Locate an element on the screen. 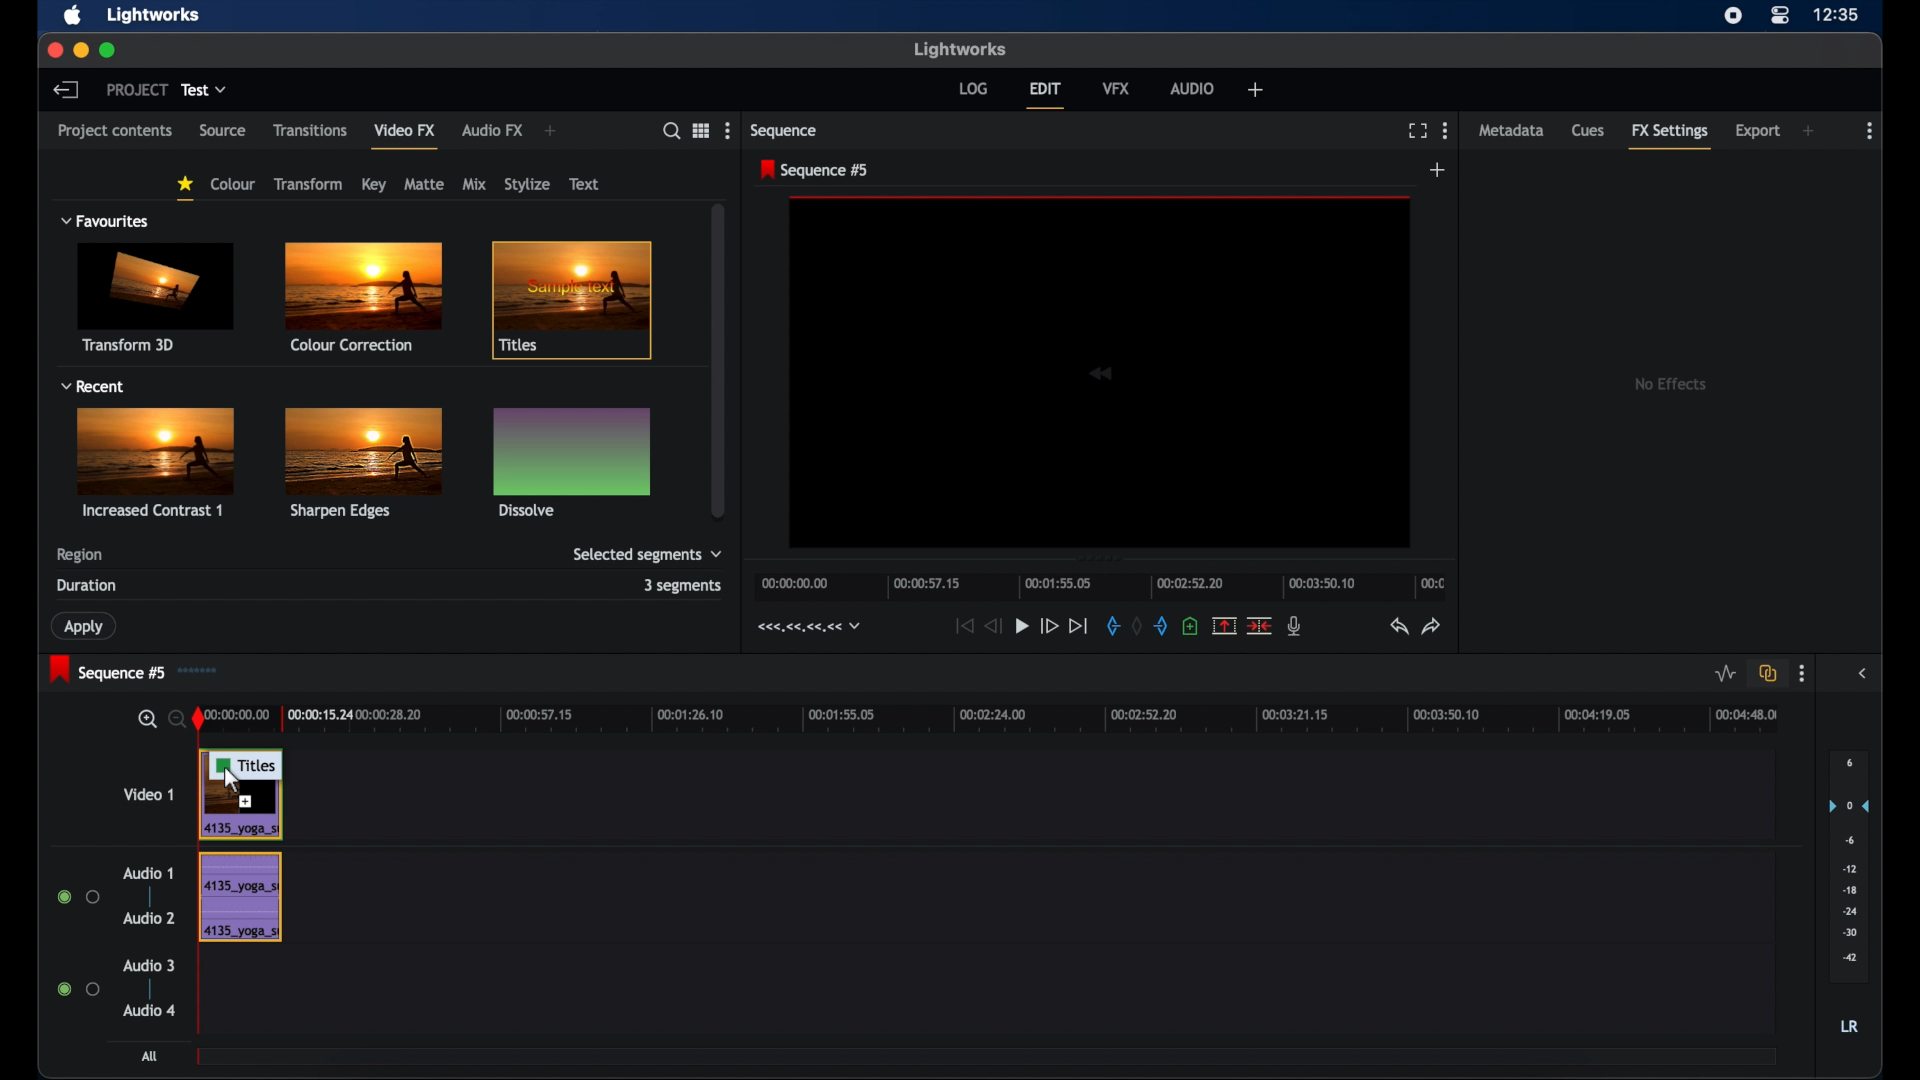 This screenshot has width=1920, height=1080. sharpen edges is located at coordinates (360, 462).